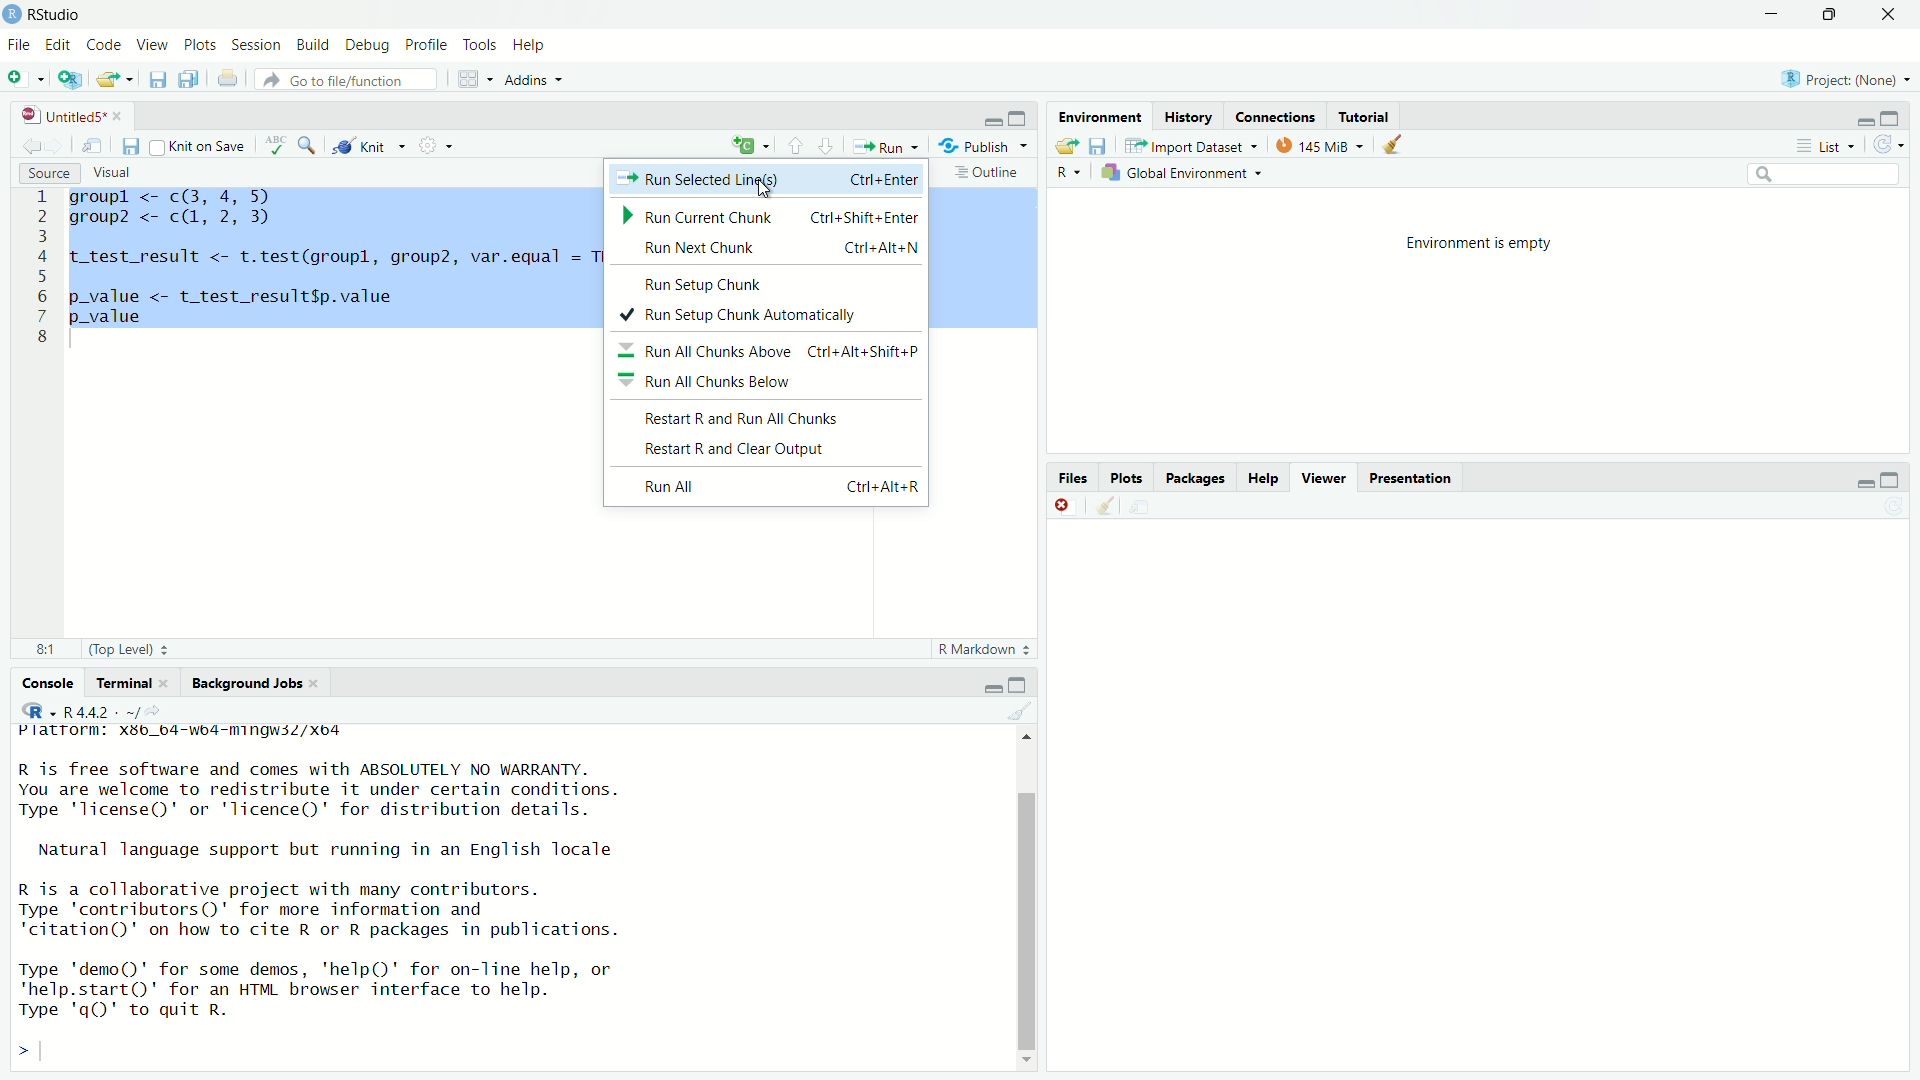 The width and height of the screenshot is (1920, 1080). What do you see at coordinates (39, 143) in the screenshot?
I see `go back` at bounding box center [39, 143].